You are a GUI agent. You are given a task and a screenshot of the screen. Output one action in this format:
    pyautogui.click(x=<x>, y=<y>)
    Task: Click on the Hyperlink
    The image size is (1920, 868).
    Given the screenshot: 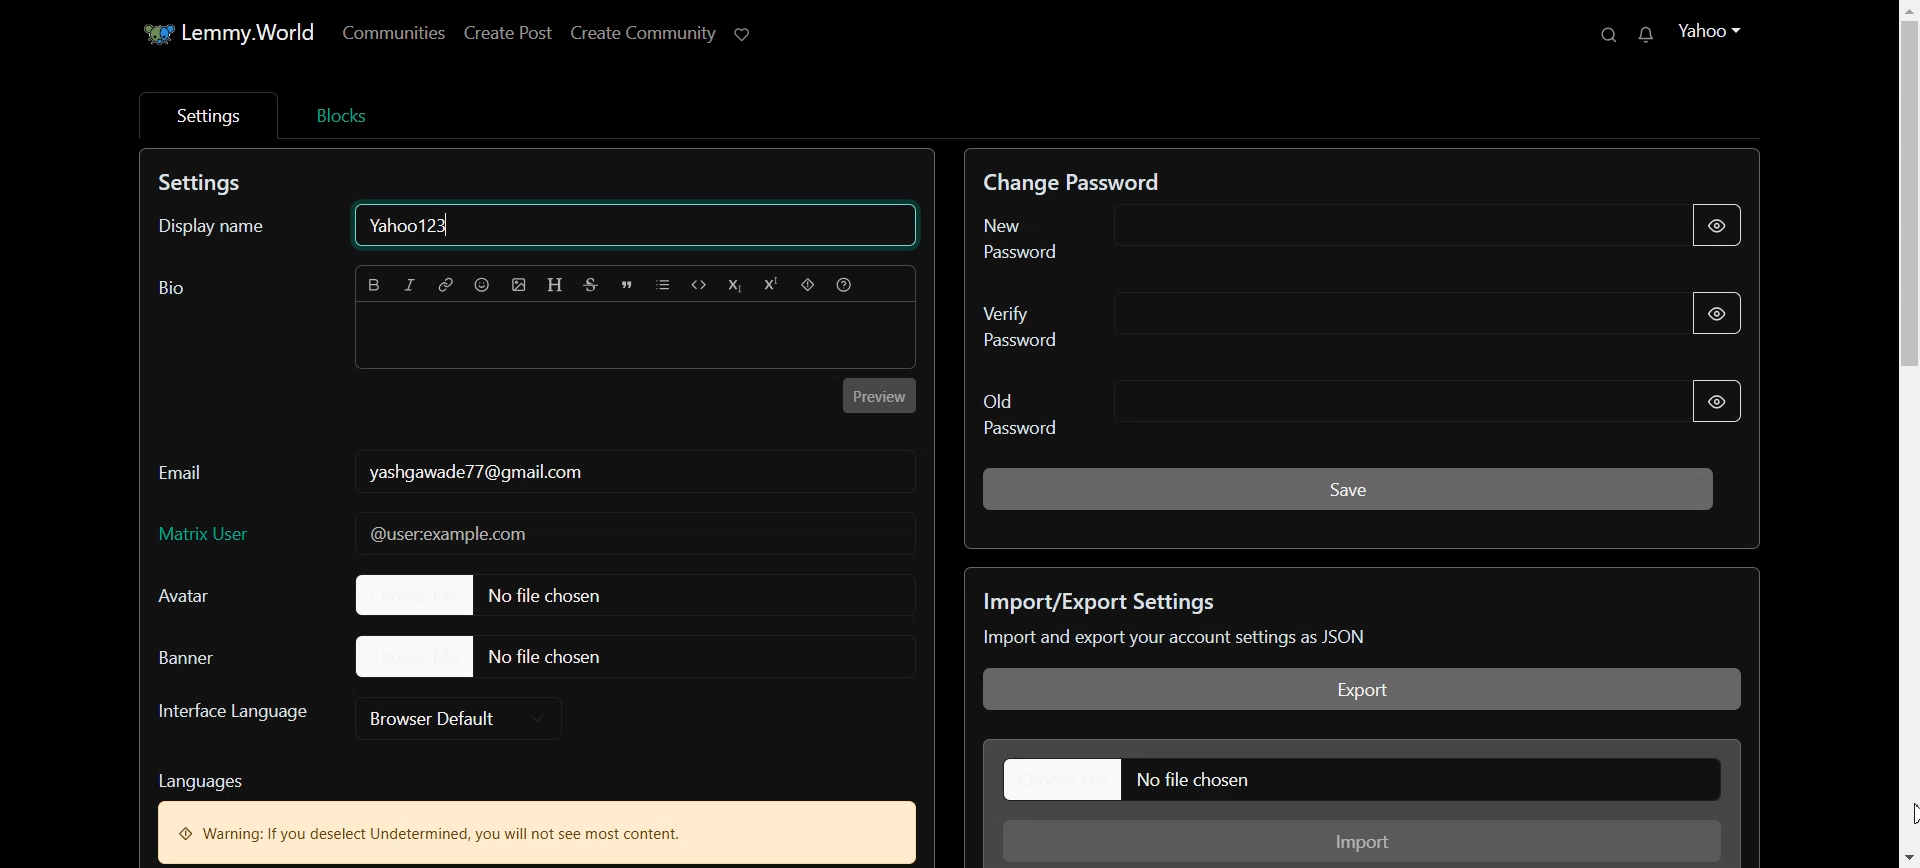 What is the action you would take?
    pyautogui.click(x=446, y=286)
    